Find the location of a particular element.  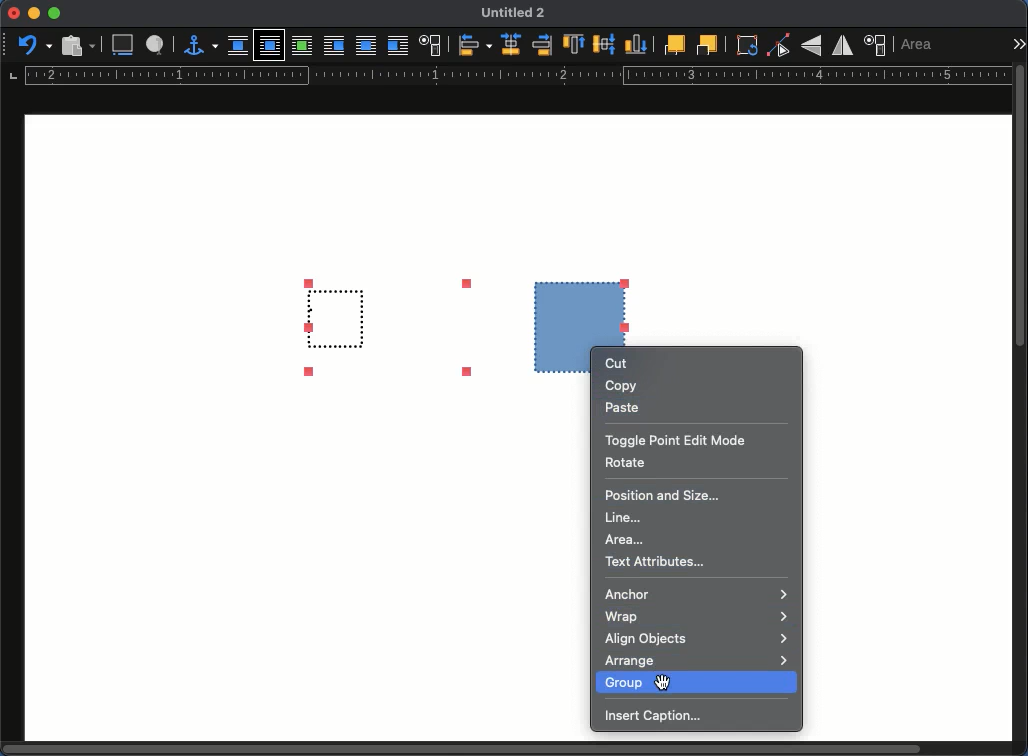

paste is located at coordinates (79, 45).